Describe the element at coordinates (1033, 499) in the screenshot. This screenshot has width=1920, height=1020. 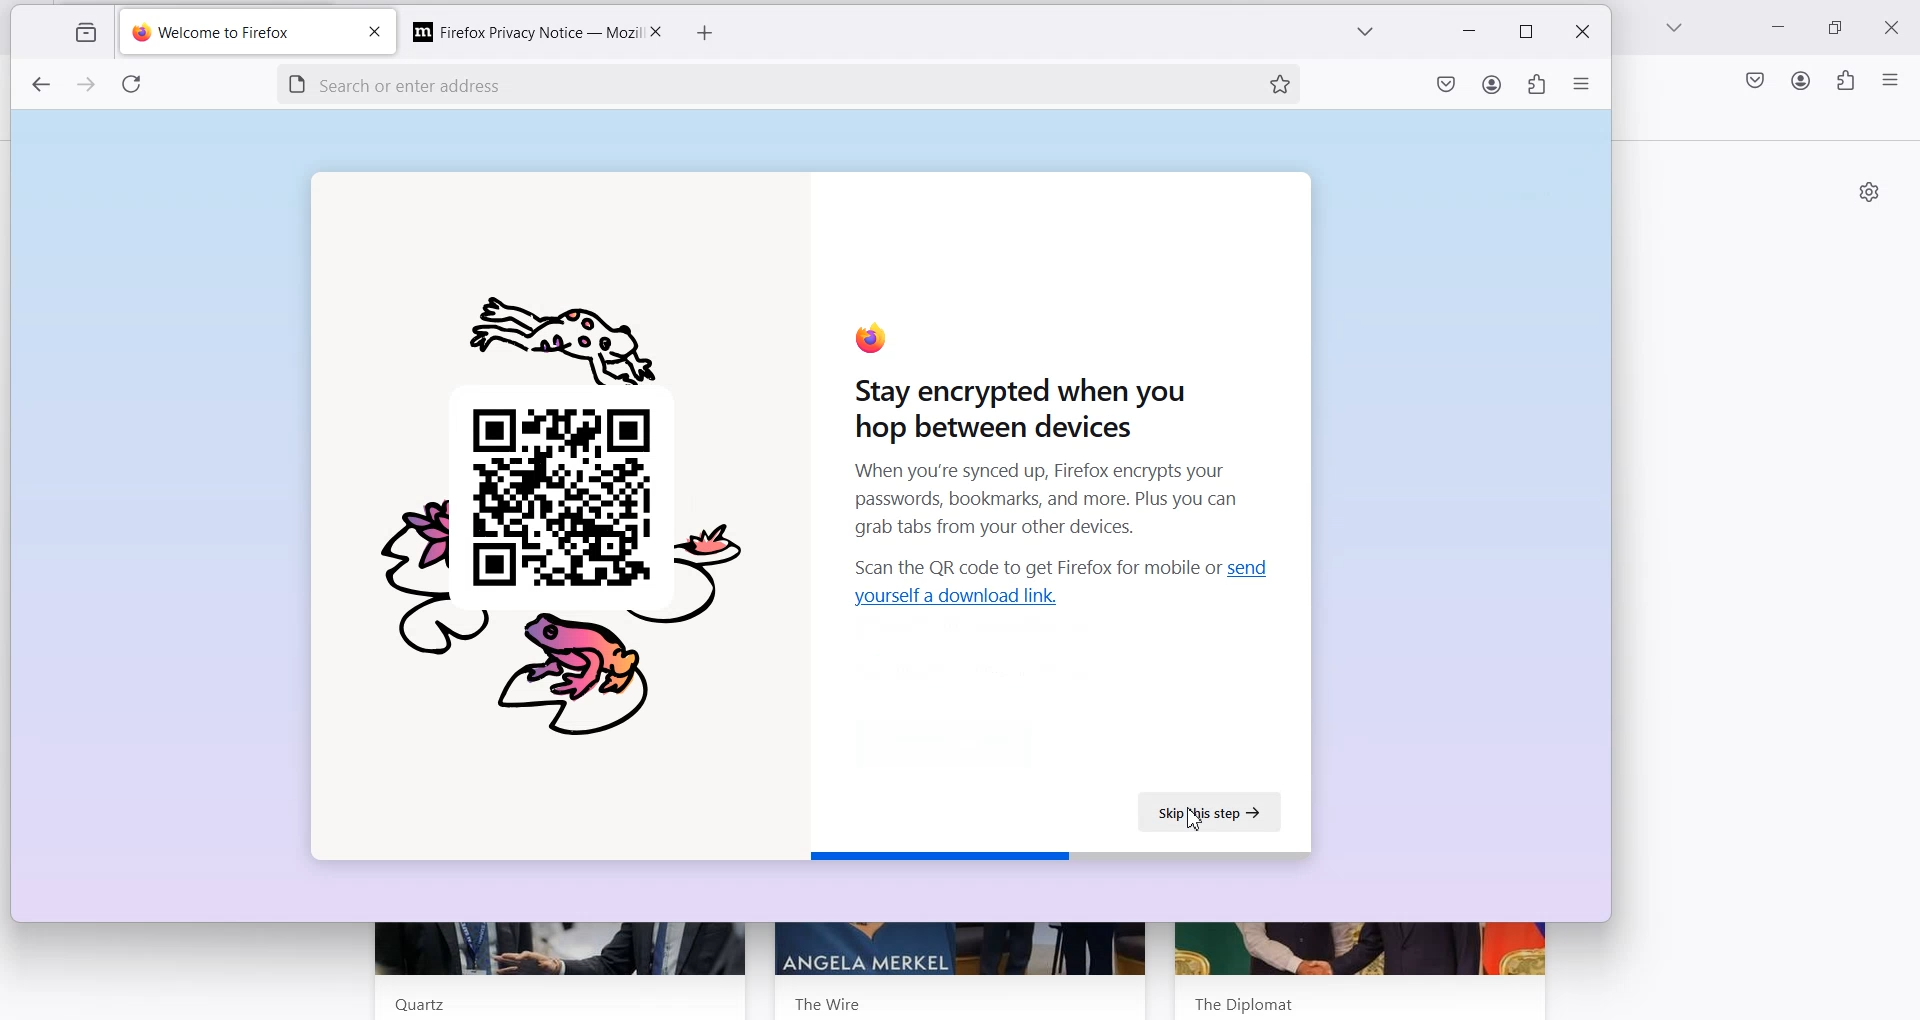
I see `When you're synced up, Firefox encrypts your passwords, bookmarks, and more. Plus you can grab tabs from your other devices.` at that location.